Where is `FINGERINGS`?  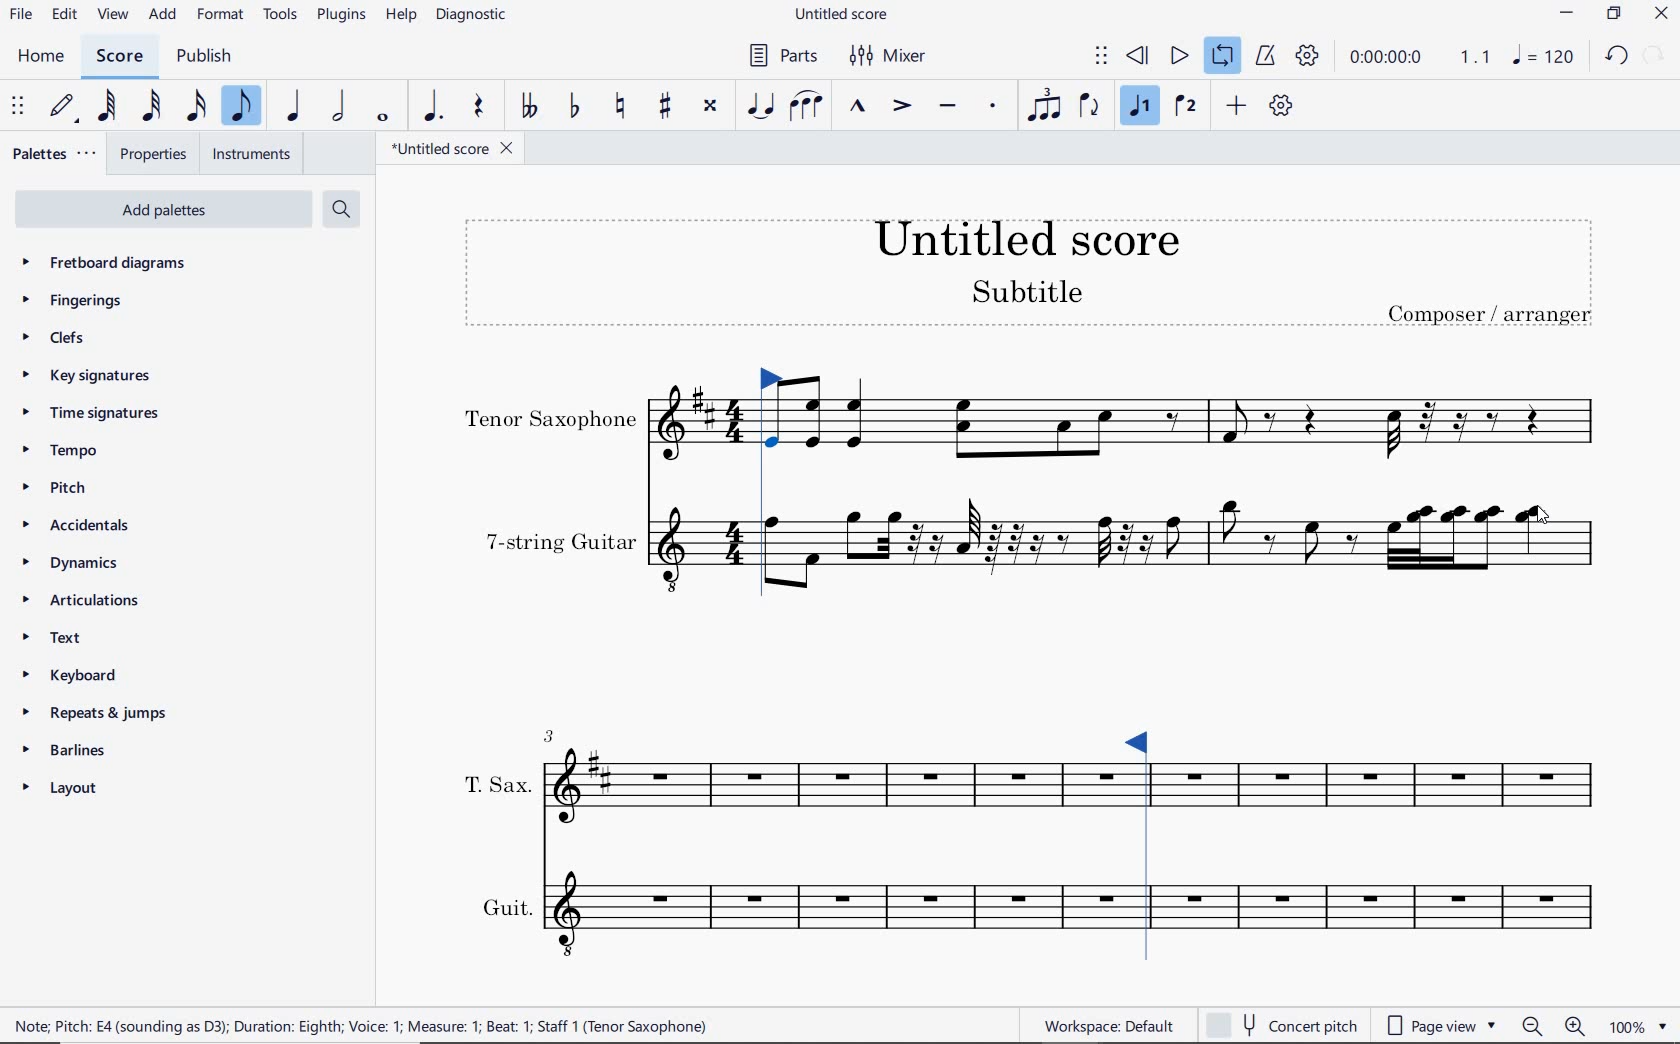 FINGERINGS is located at coordinates (74, 301).